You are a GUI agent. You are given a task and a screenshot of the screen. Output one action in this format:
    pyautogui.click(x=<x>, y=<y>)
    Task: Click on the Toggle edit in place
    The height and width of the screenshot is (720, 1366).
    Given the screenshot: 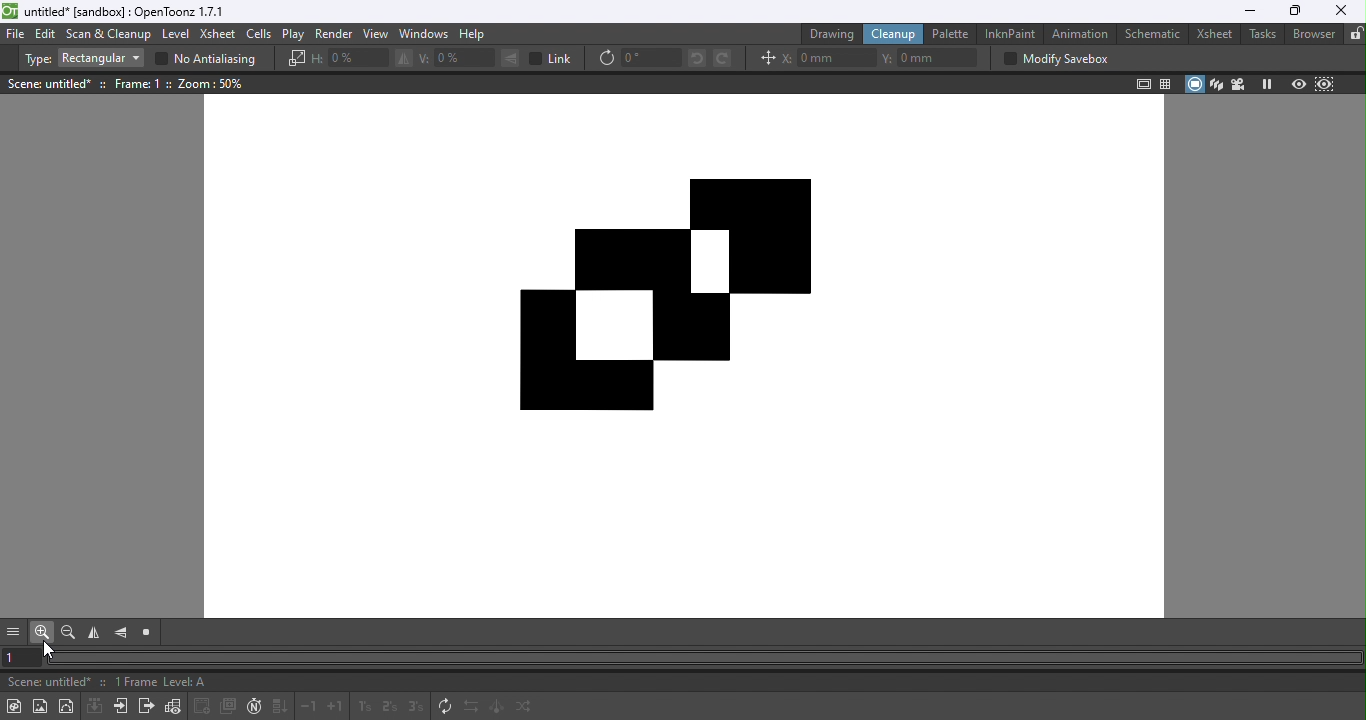 What is the action you would take?
    pyautogui.click(x=173, y=707)
    